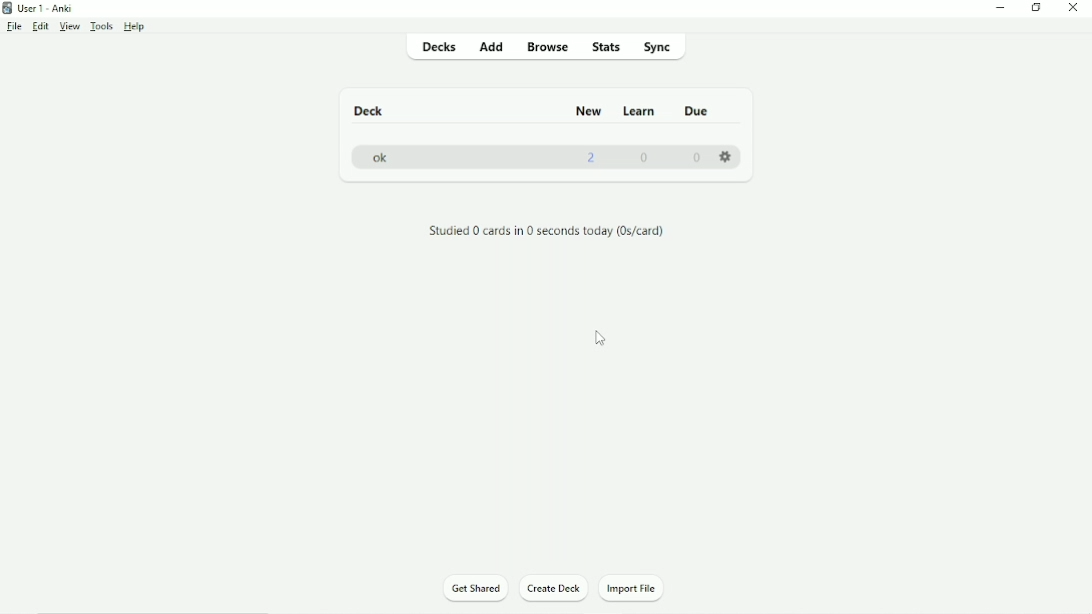  I want to click on Edit, so click(41, 26).